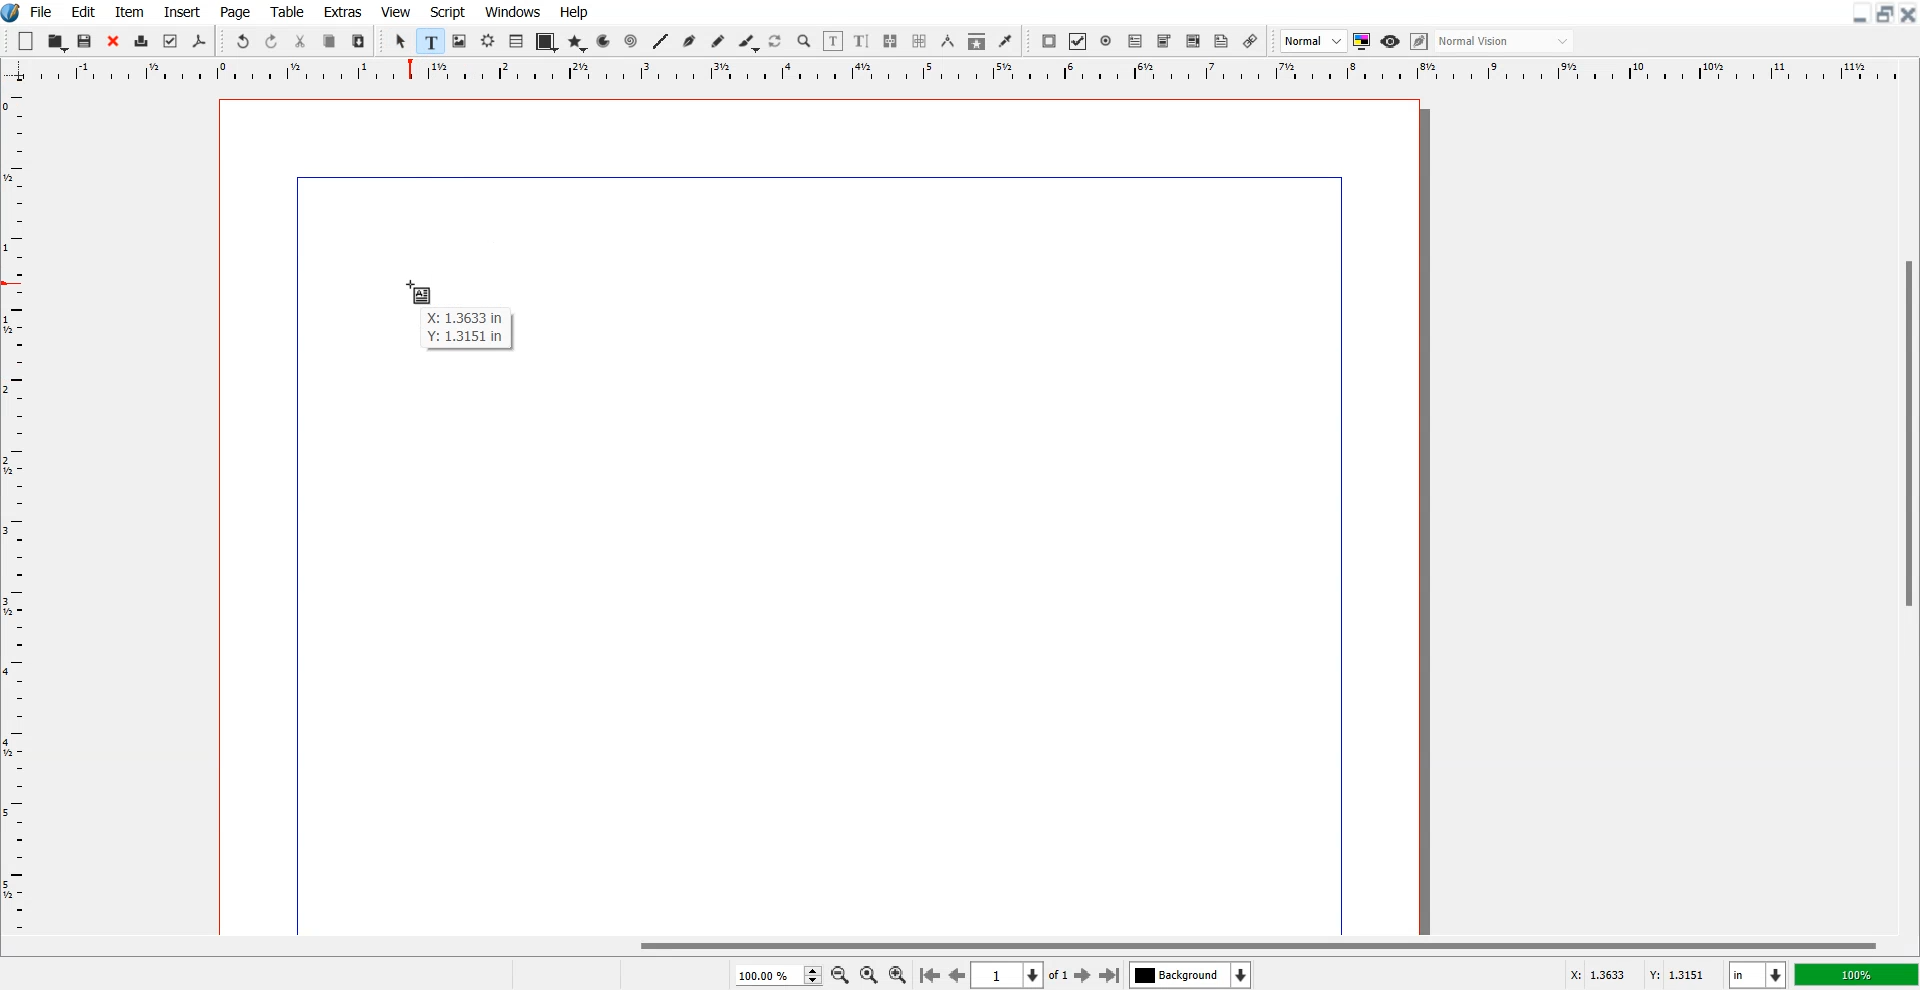 Image resolution: width=1920 pixels, height=990 pixels. Describe the element at coordinates (58, 42) in the screenshot. I see `Open` at that location.